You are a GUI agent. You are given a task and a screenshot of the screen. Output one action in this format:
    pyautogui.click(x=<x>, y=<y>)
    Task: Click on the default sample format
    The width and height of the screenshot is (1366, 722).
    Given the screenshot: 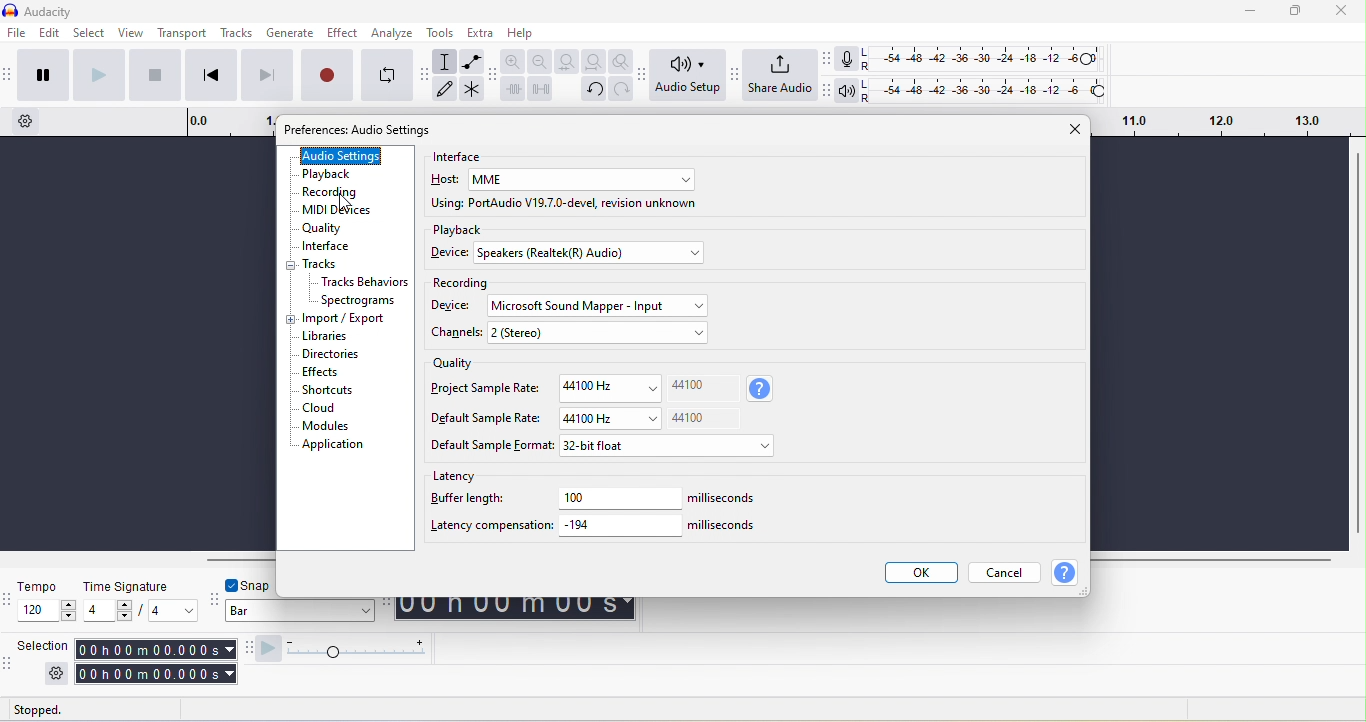 What is the action you would take?
    pyautogui.click(x=494, y=446)
    